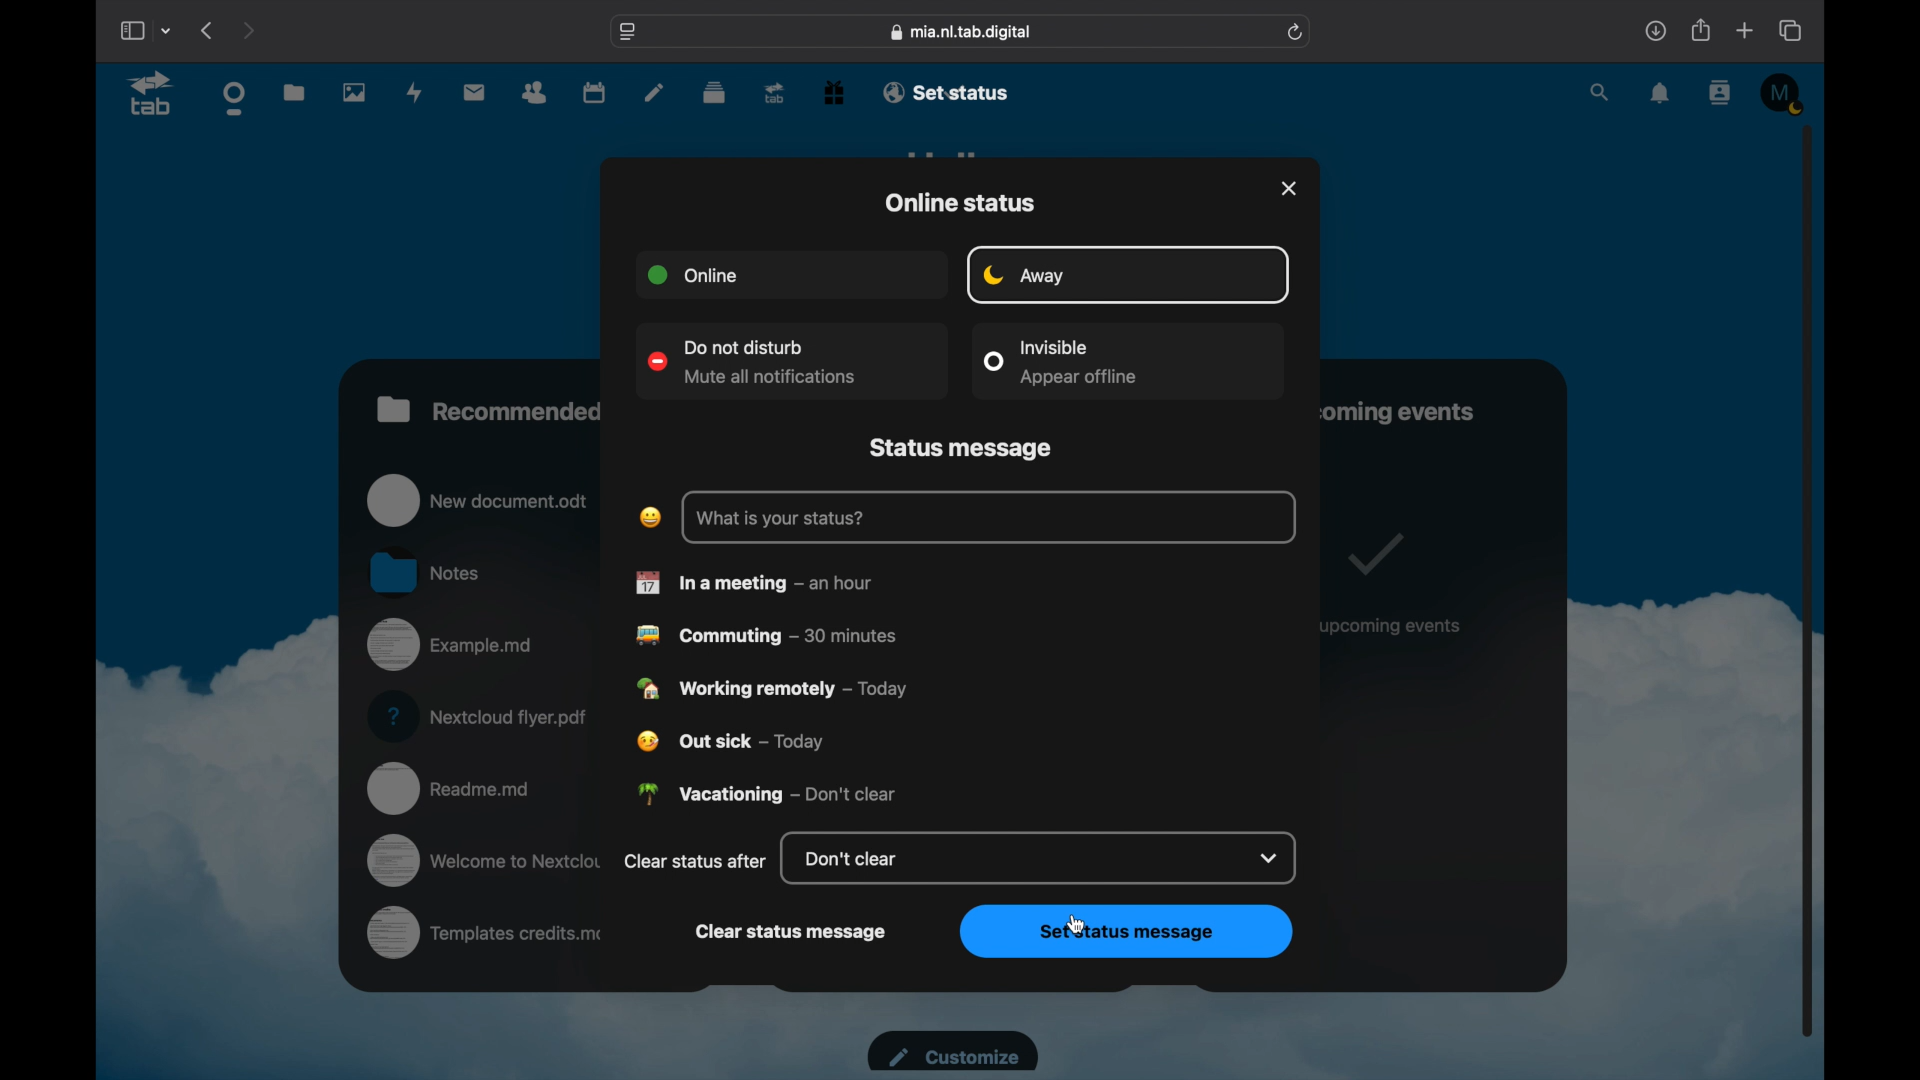 The height and width of the screenshot is (1080, 1920). Describe the element at coordinates (152, 96) in the screenshot. I see `tab` at that location.